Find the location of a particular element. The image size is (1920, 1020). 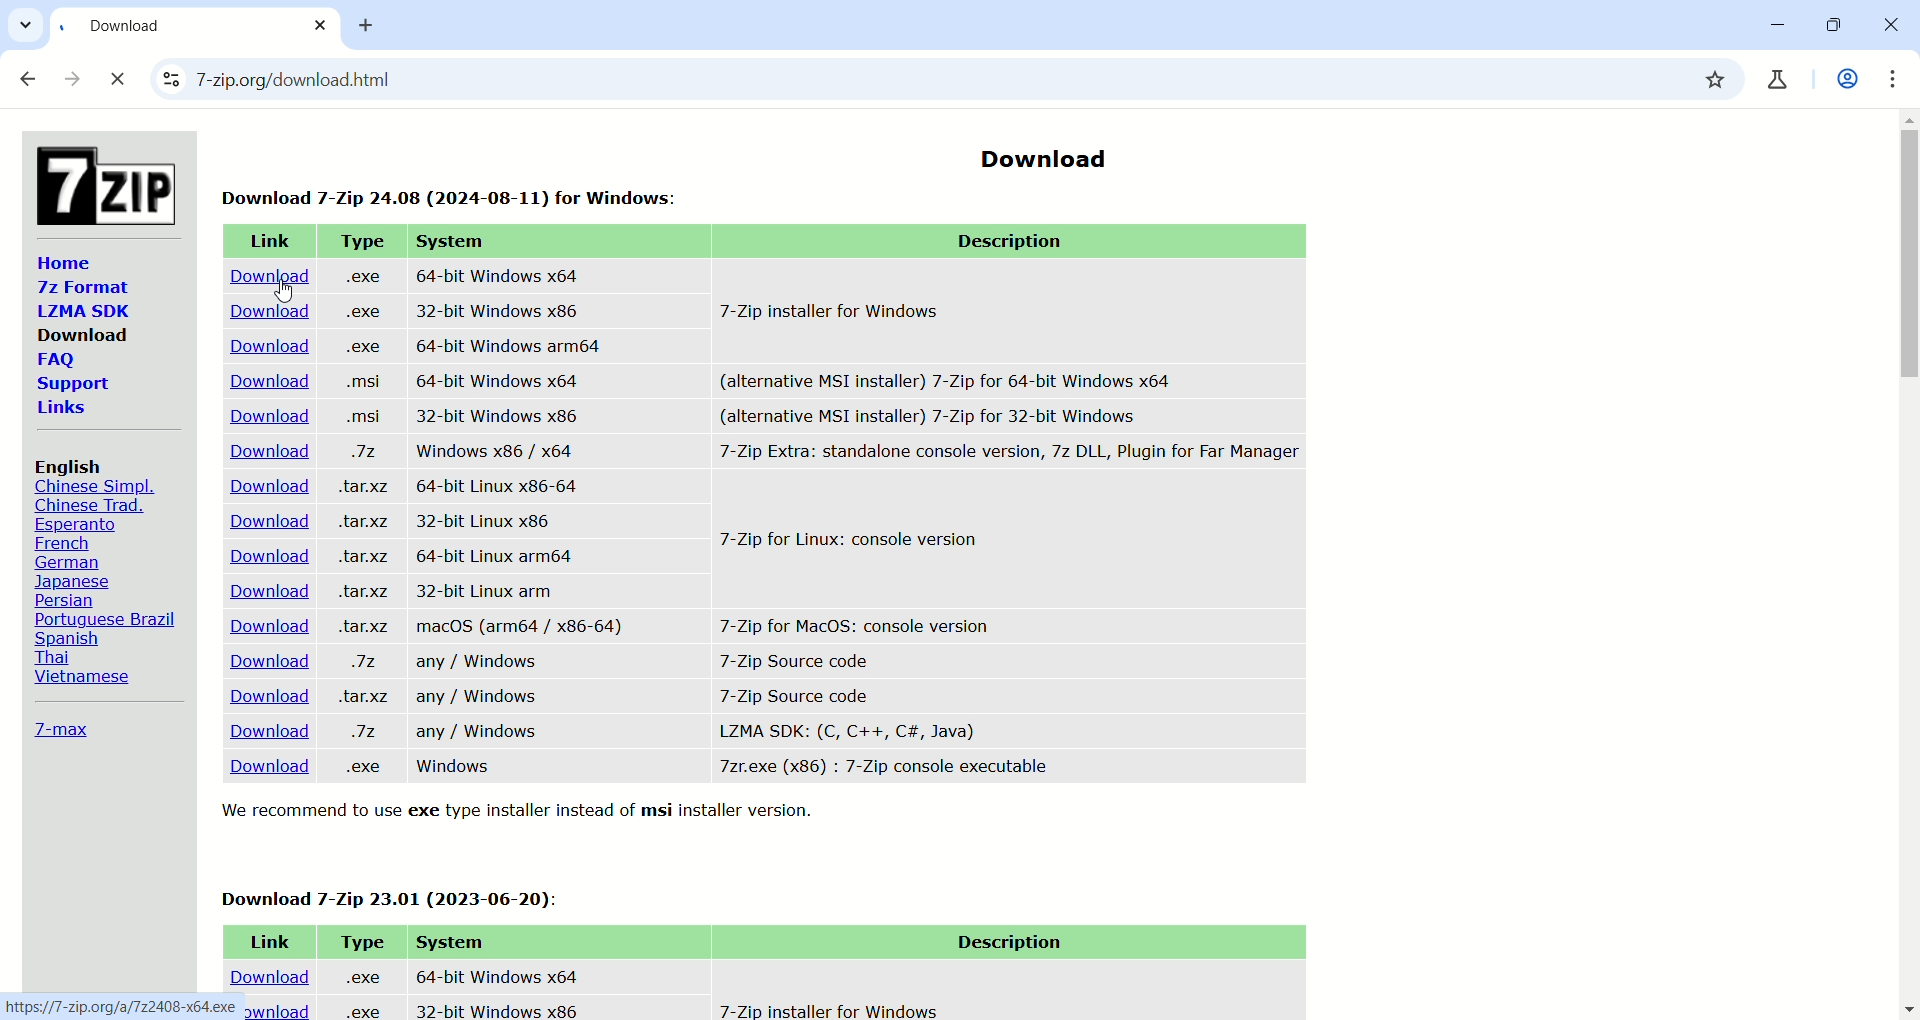

Download is located at coordinates (260, 521).